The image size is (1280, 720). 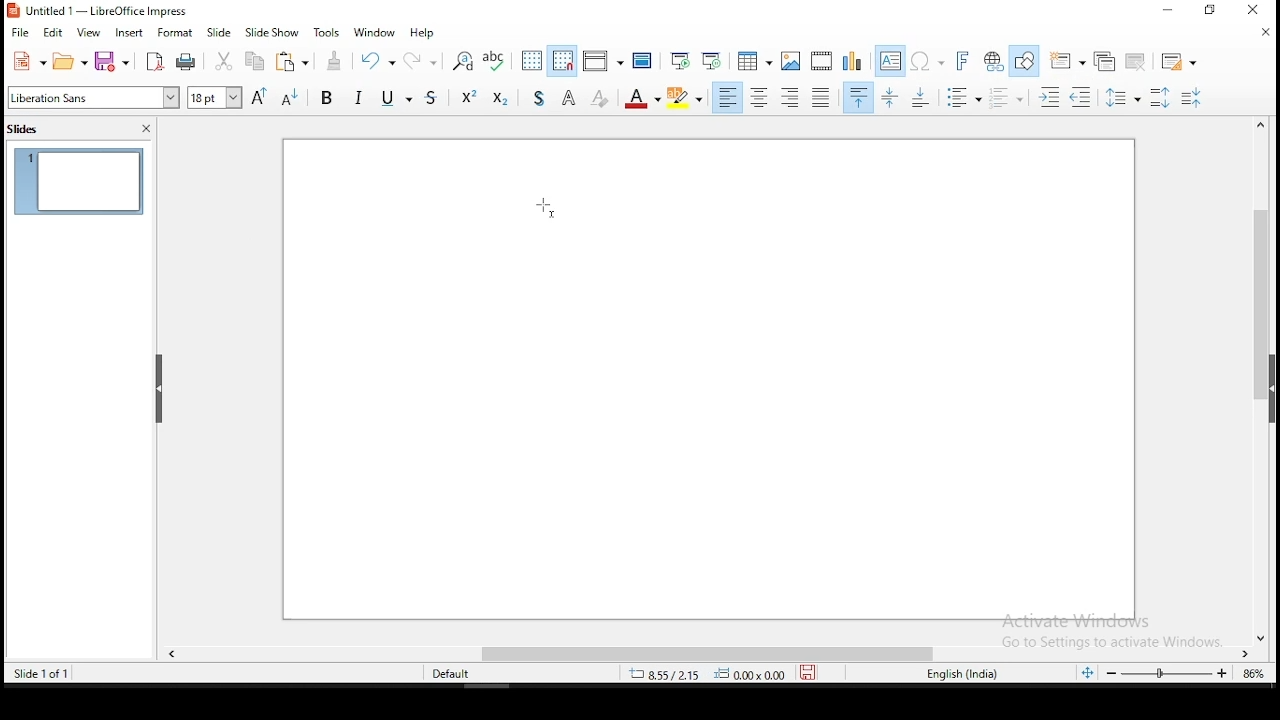 What do you see at coordinates (729, 98) in the screenshot?
I see `align left` at bounding box center [729, 98].